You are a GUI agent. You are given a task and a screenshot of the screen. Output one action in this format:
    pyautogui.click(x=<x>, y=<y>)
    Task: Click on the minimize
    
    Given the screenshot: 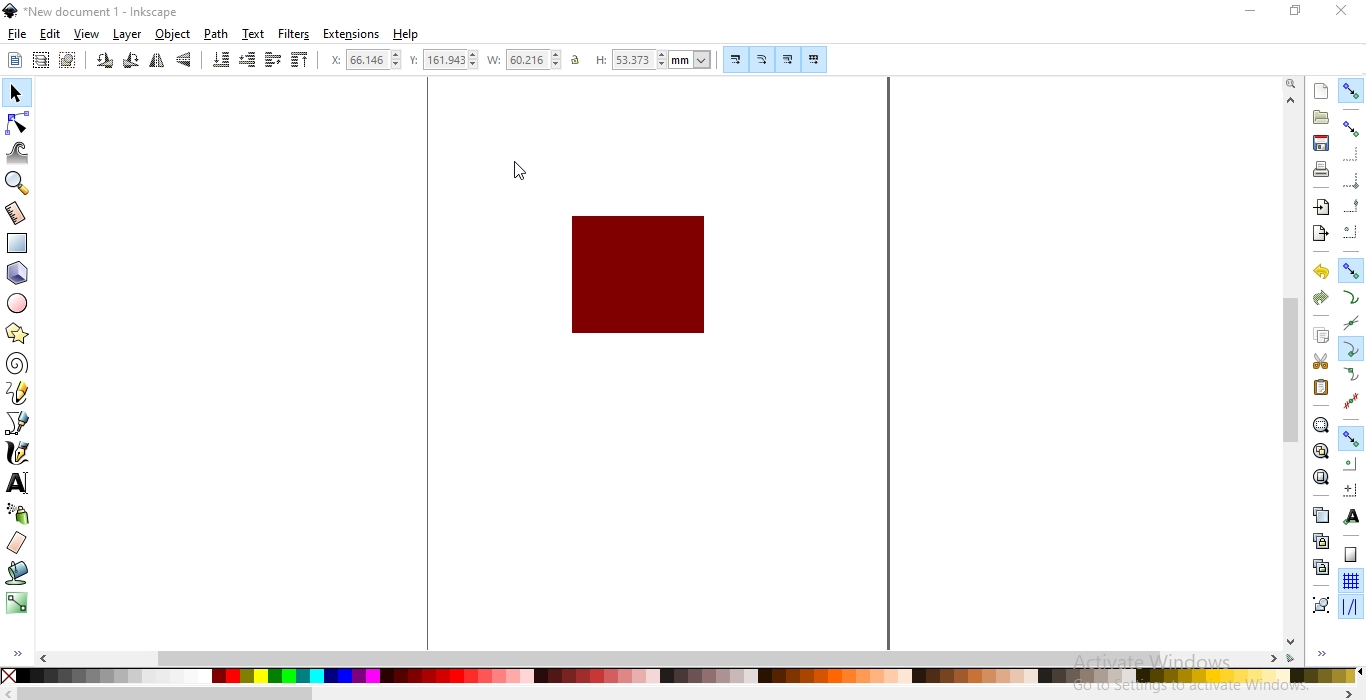 What is the action you would take?
    pyautogui.click(x=1252, y=12)
    